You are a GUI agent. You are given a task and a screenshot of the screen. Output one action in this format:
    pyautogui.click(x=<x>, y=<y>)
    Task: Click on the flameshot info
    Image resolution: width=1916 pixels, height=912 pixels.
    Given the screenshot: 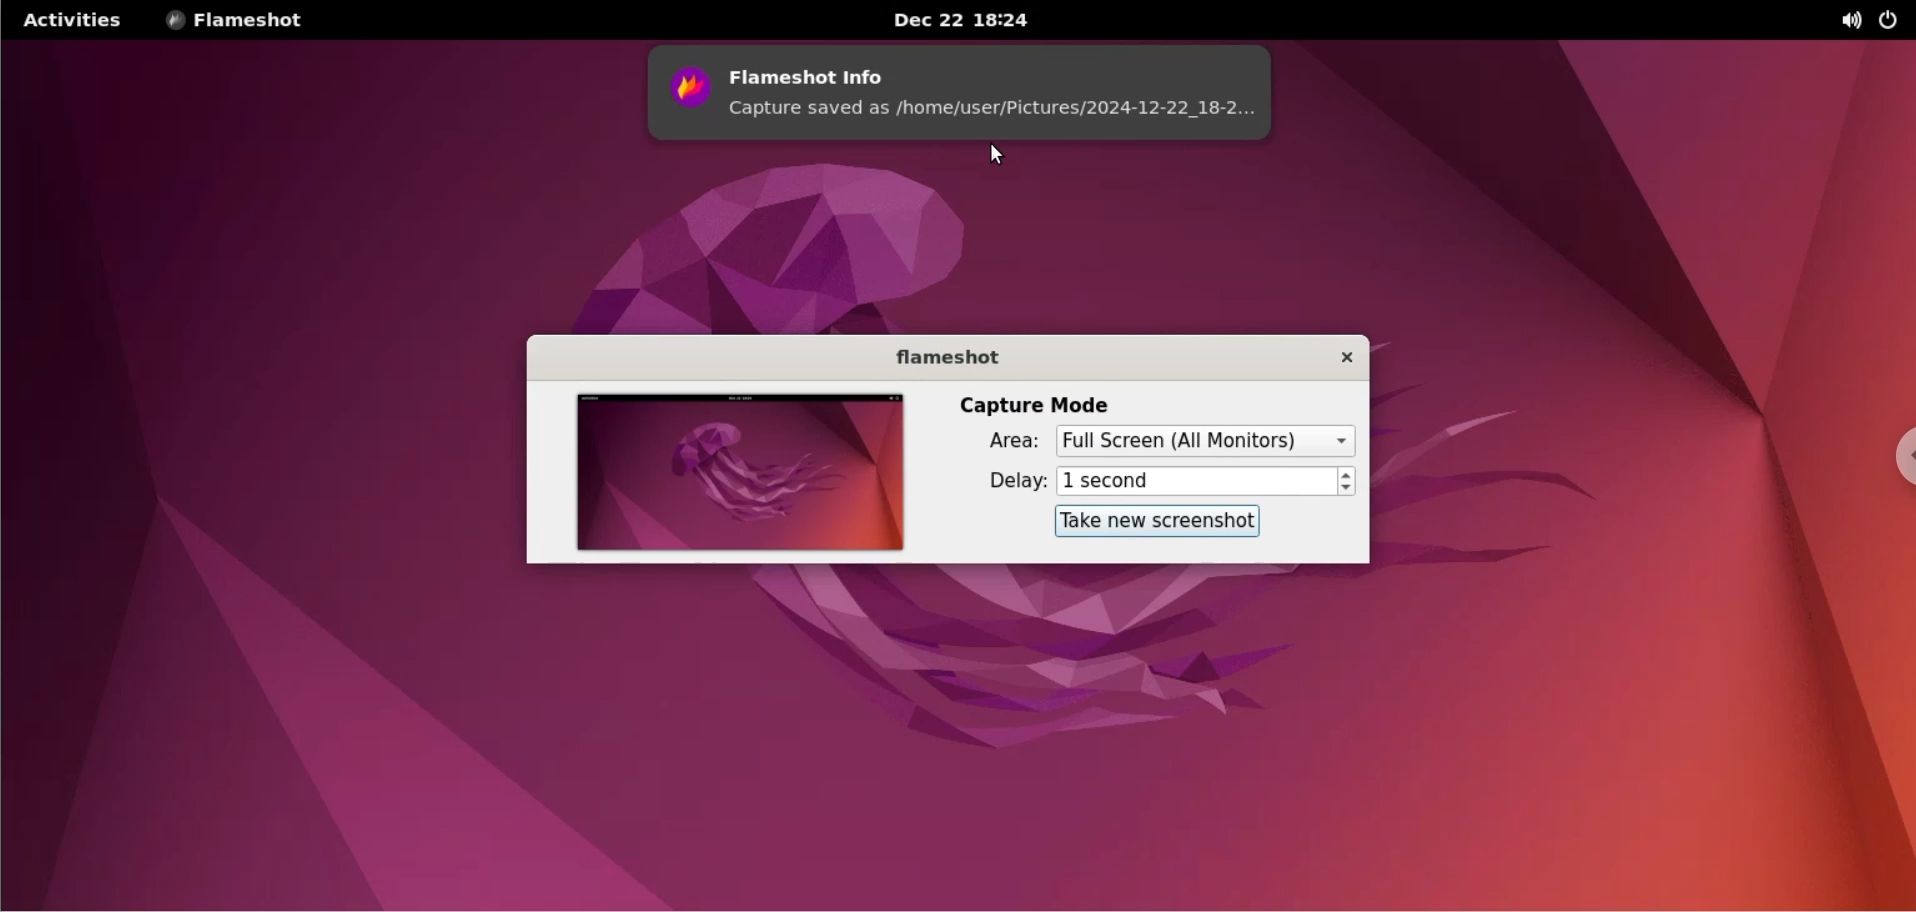 What is the action you would take?
    pyautogui.click(x=997, y=70)
    